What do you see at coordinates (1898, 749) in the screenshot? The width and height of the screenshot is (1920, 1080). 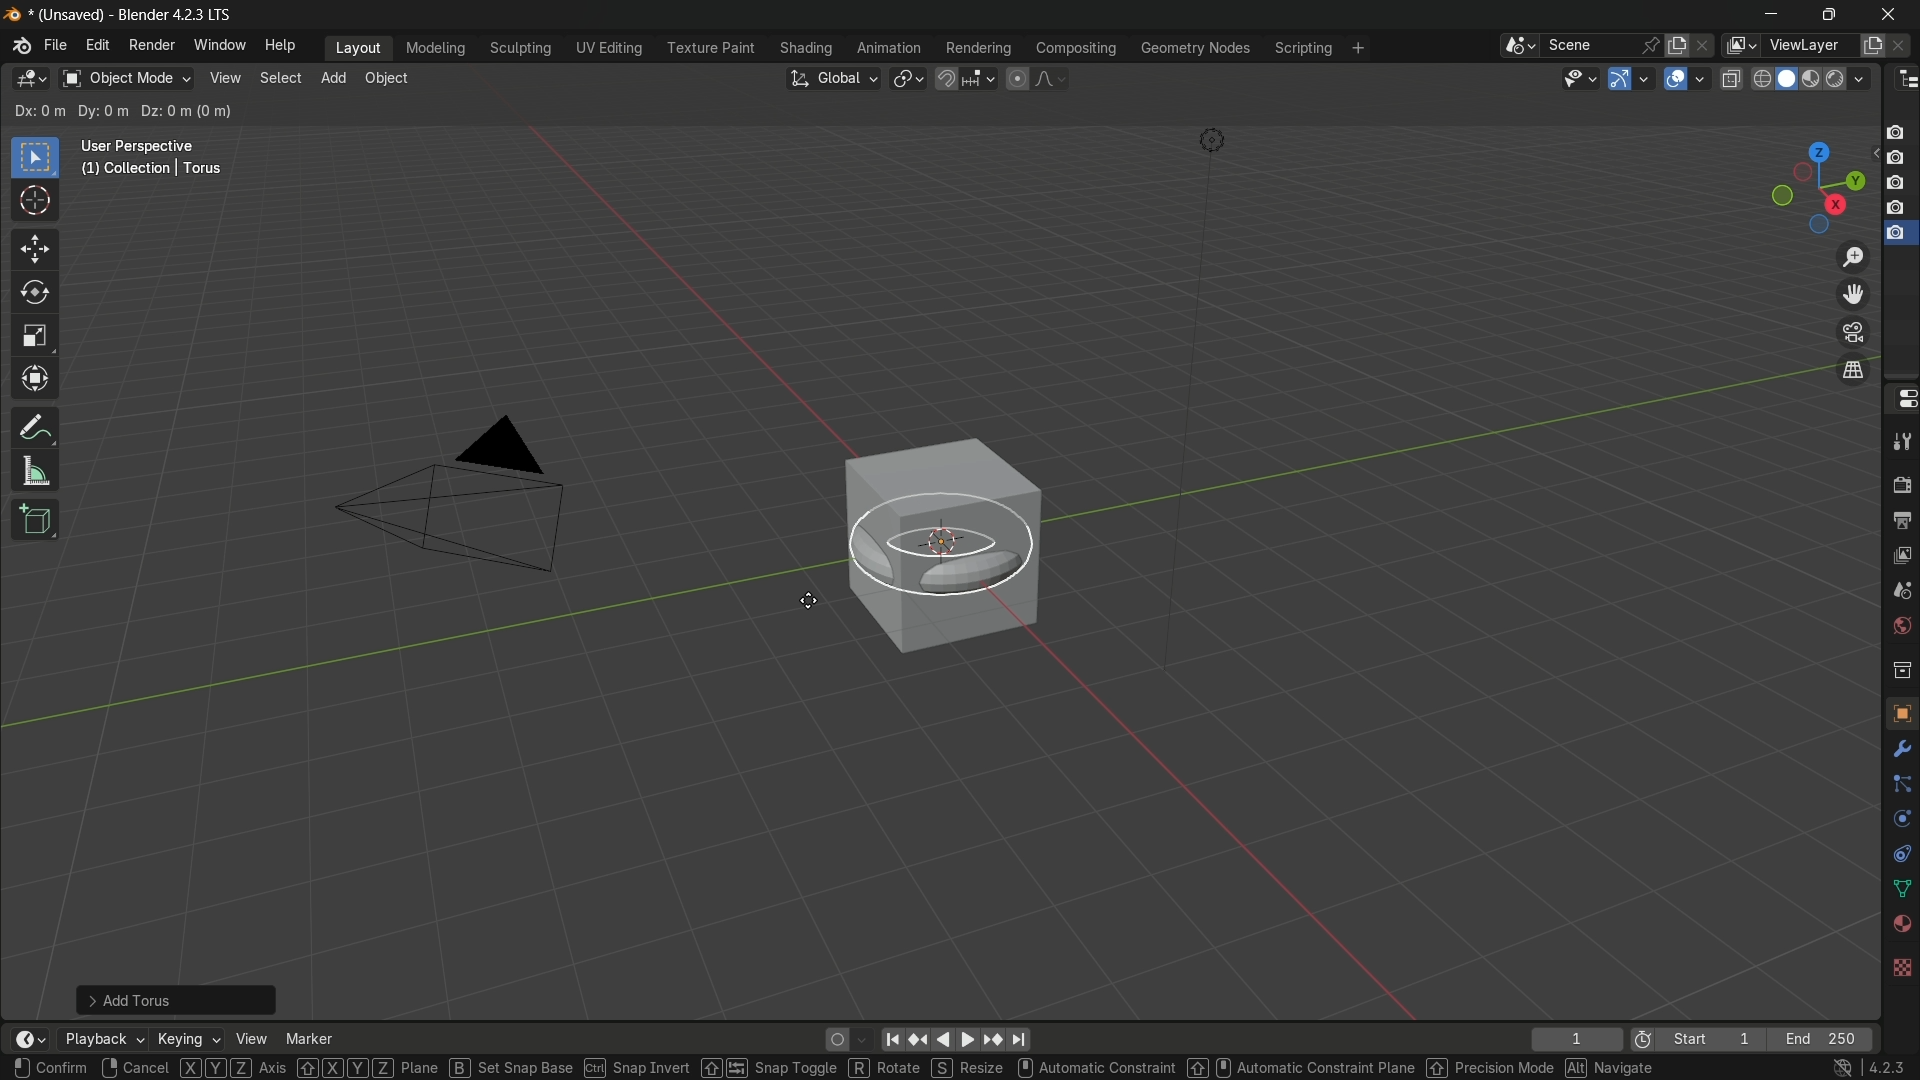 I see `modifier` at bounding box center [1898, 749].